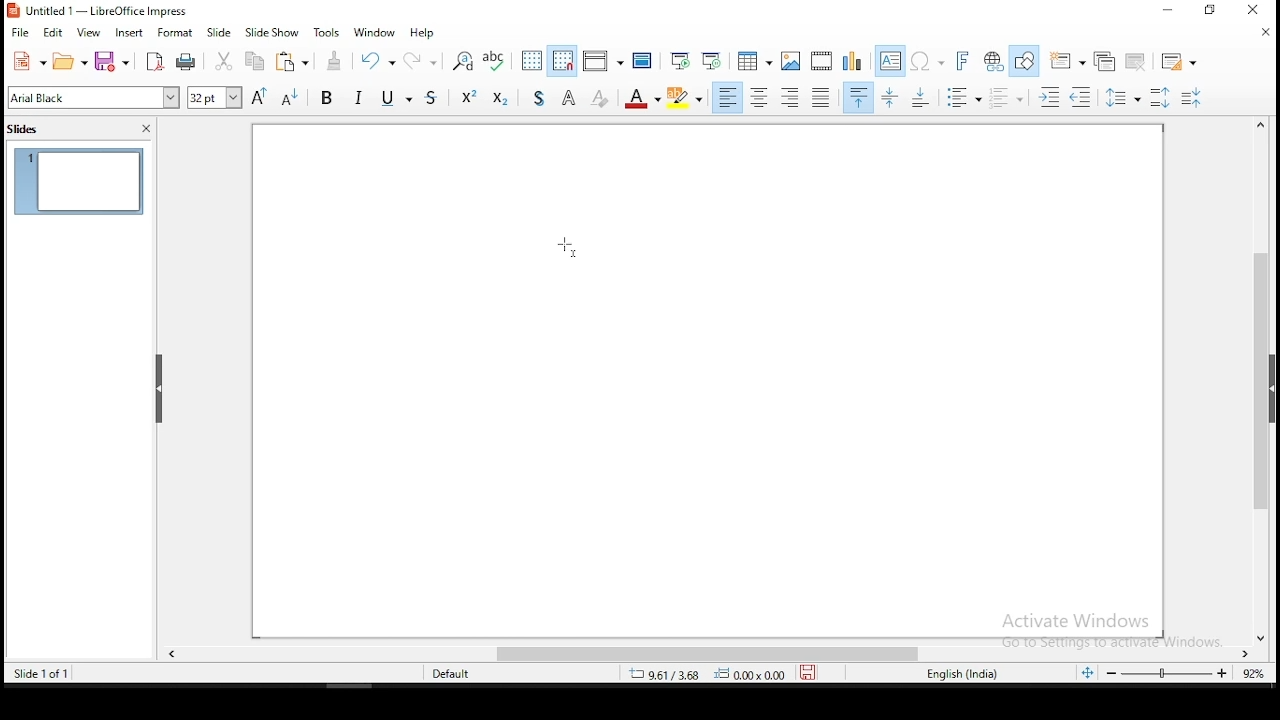 This screenshot has height=720, width=1280. What do you see at coordinates (1108, 60) in the screenshot?
I see `duplicate slide` at bounding box center [1108, 60].